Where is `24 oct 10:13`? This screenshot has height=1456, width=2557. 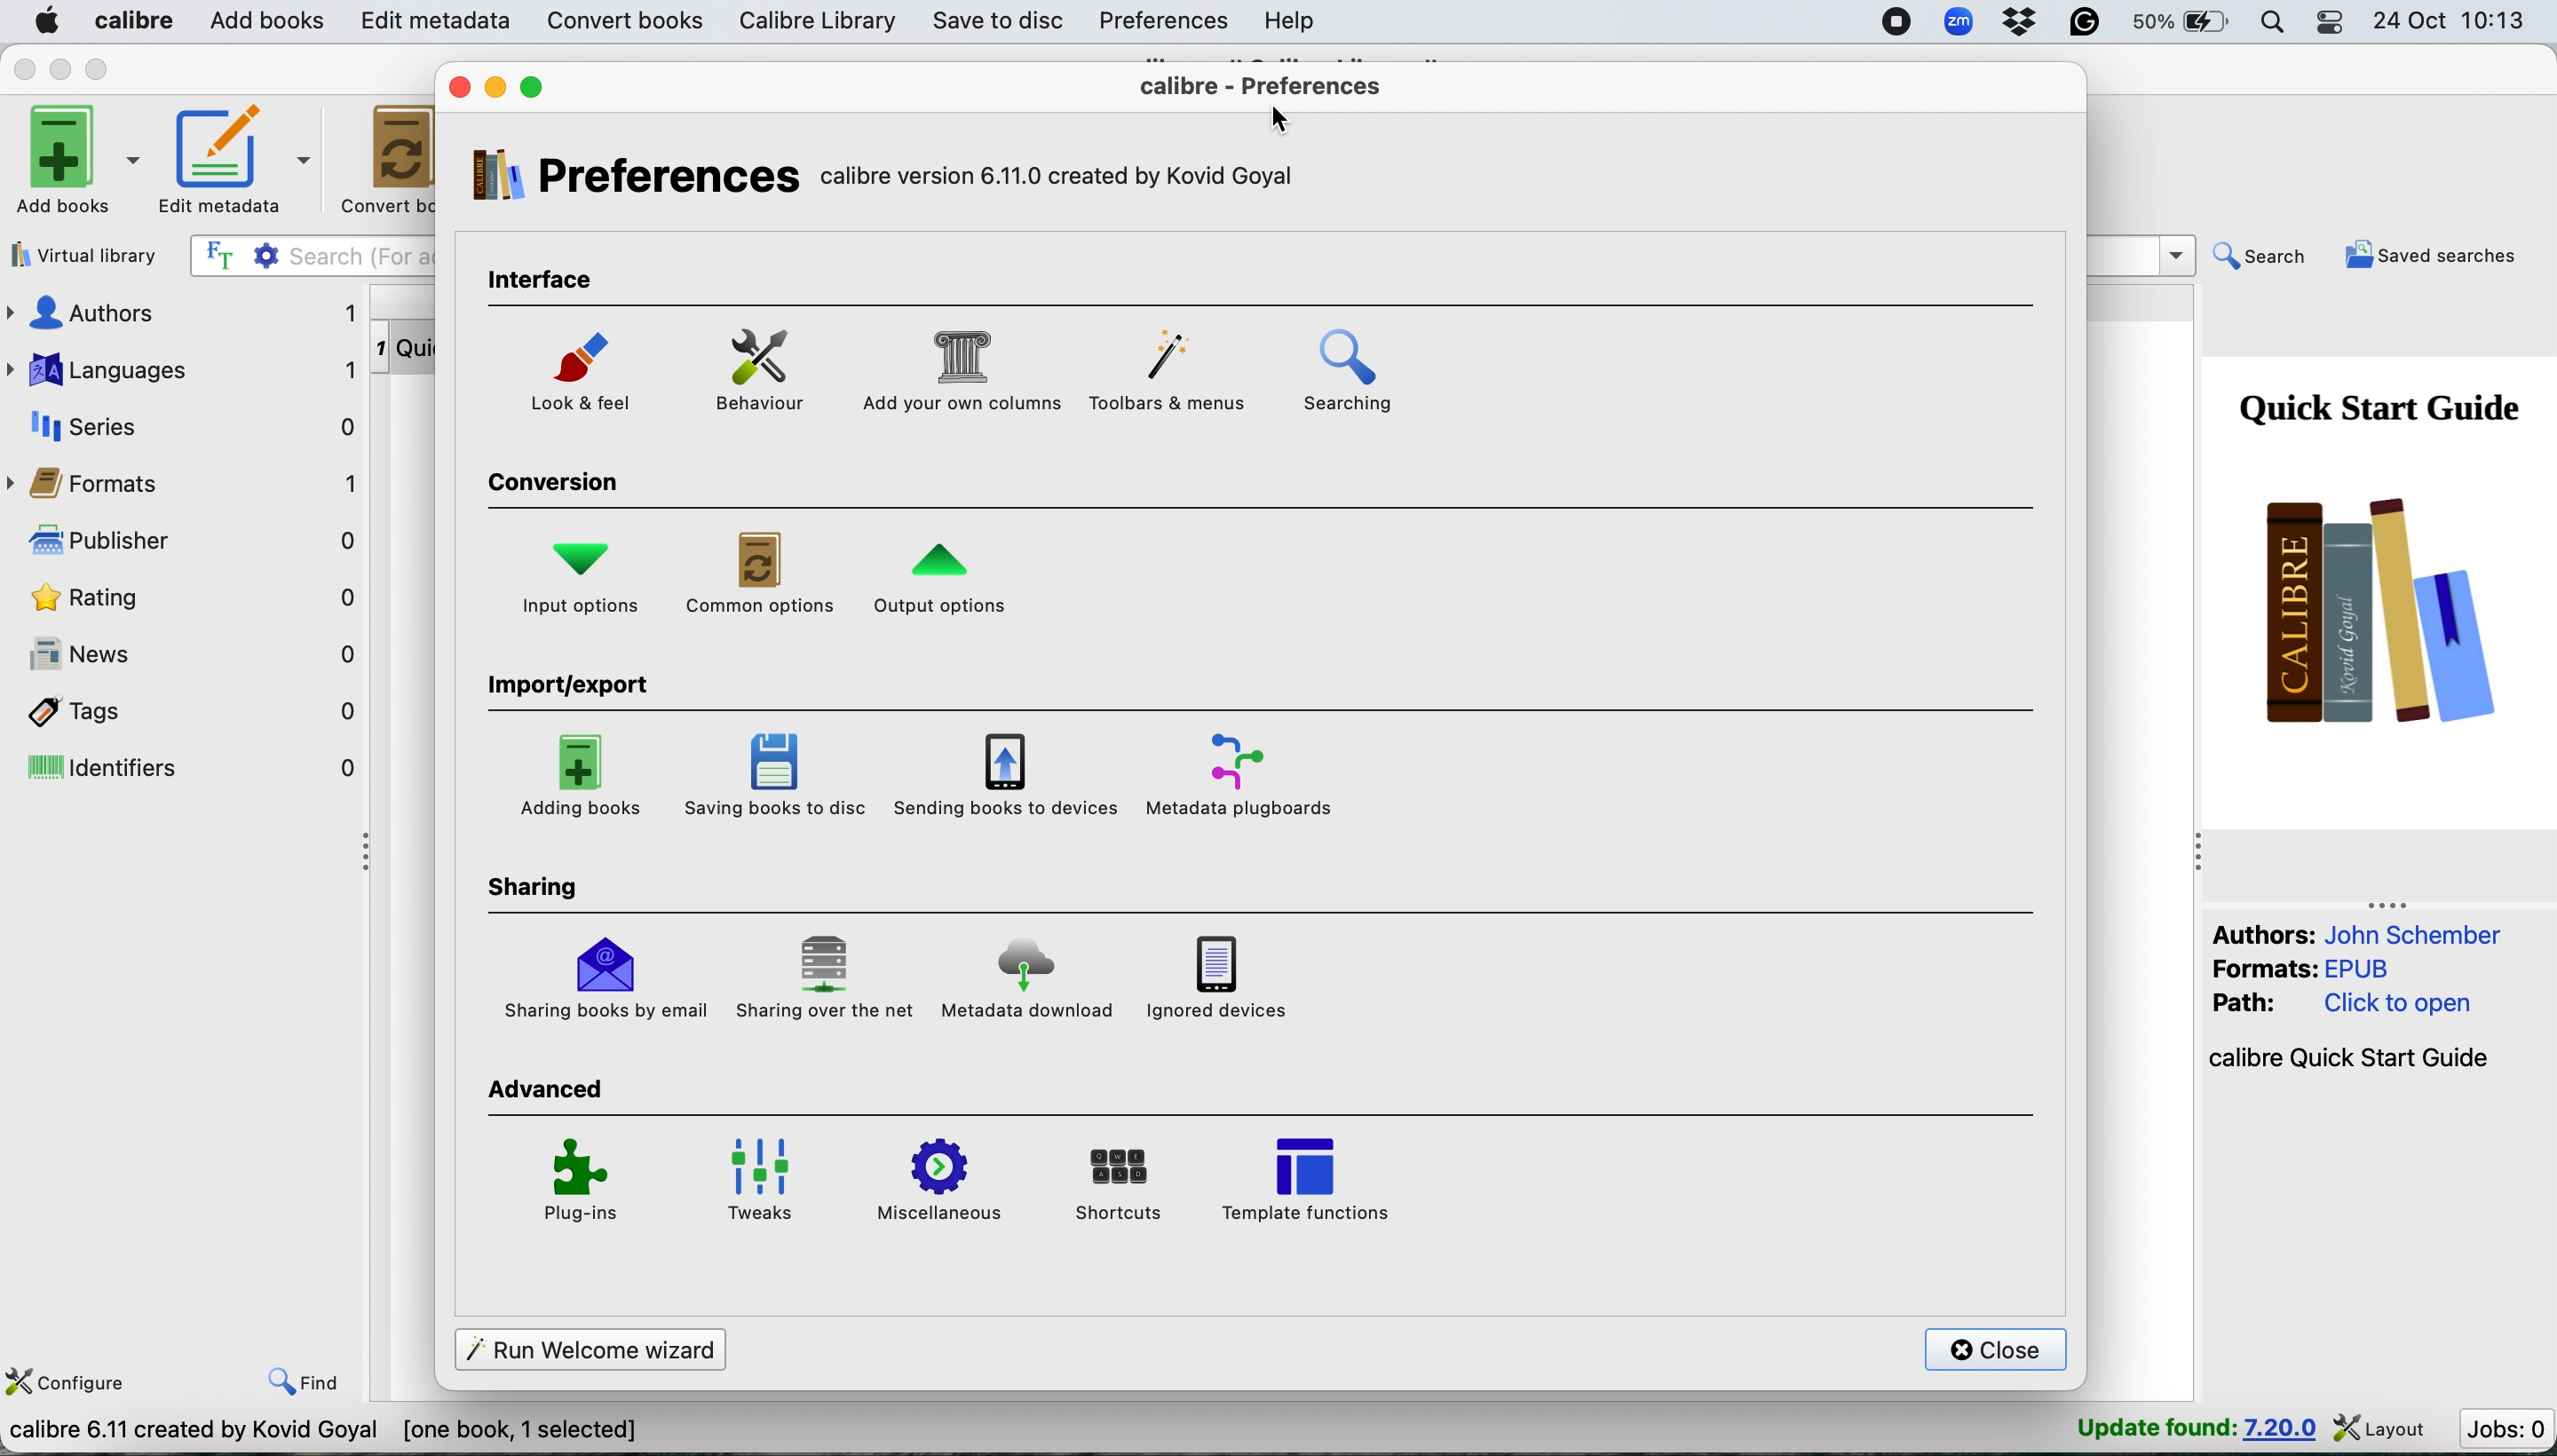 24 oct 10:13 is located at coordinates (2454, 24).